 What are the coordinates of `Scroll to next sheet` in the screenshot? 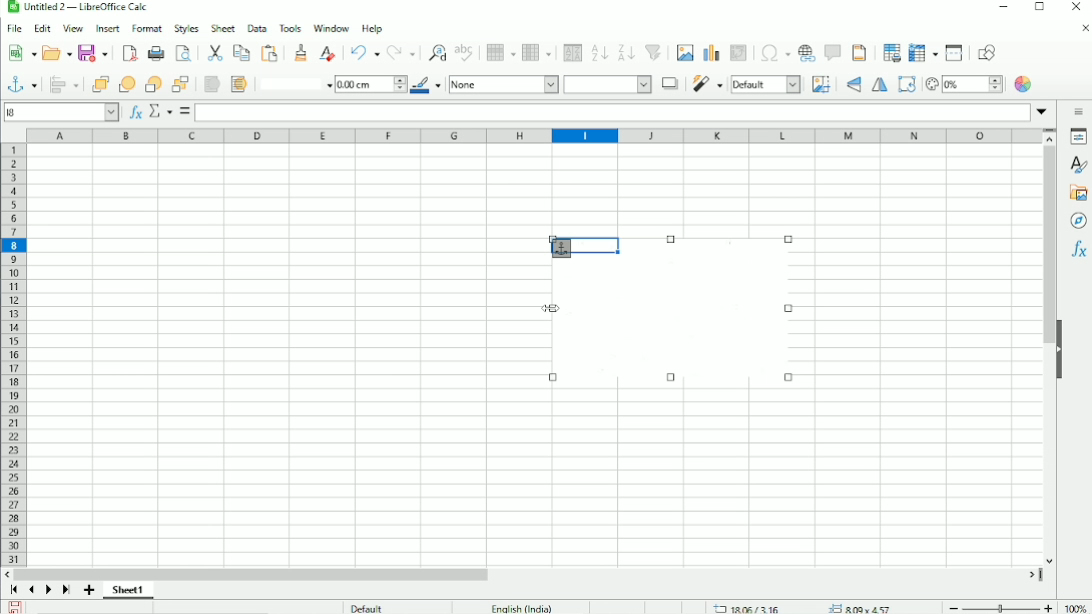 It's located at (48, 591).